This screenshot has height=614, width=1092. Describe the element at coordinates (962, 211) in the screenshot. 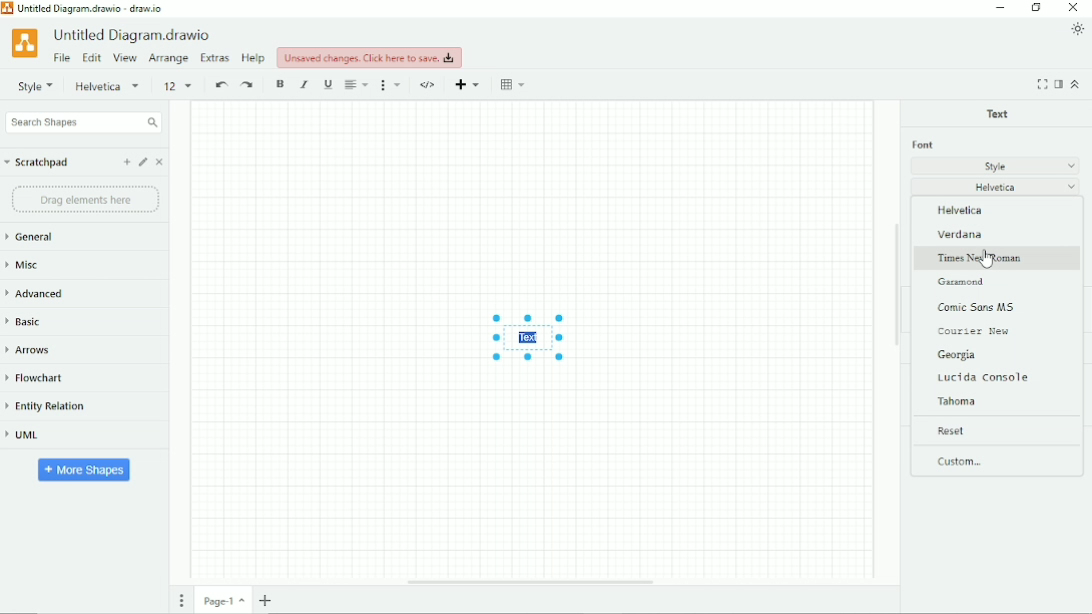

I see `Helvetica` at that location.